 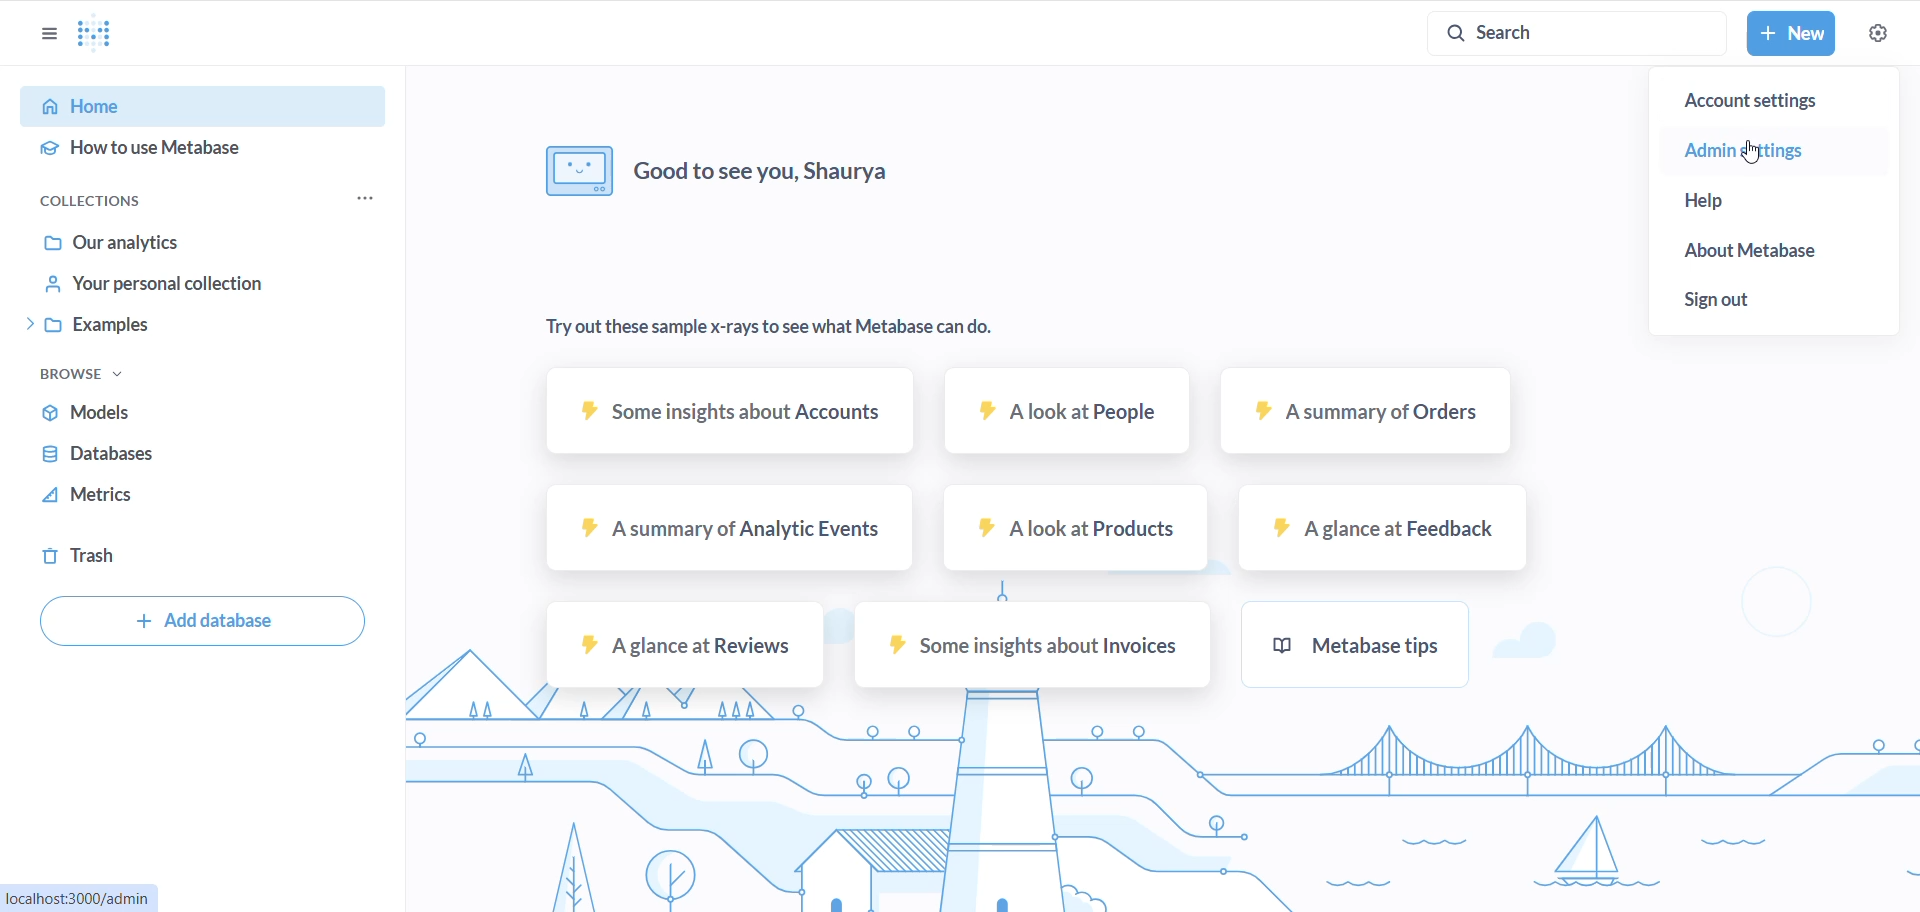 What do you see at coordinates (1359, 645) in the screenshot?
I see `metabase tips sample` at bounding box center [1359, 645].